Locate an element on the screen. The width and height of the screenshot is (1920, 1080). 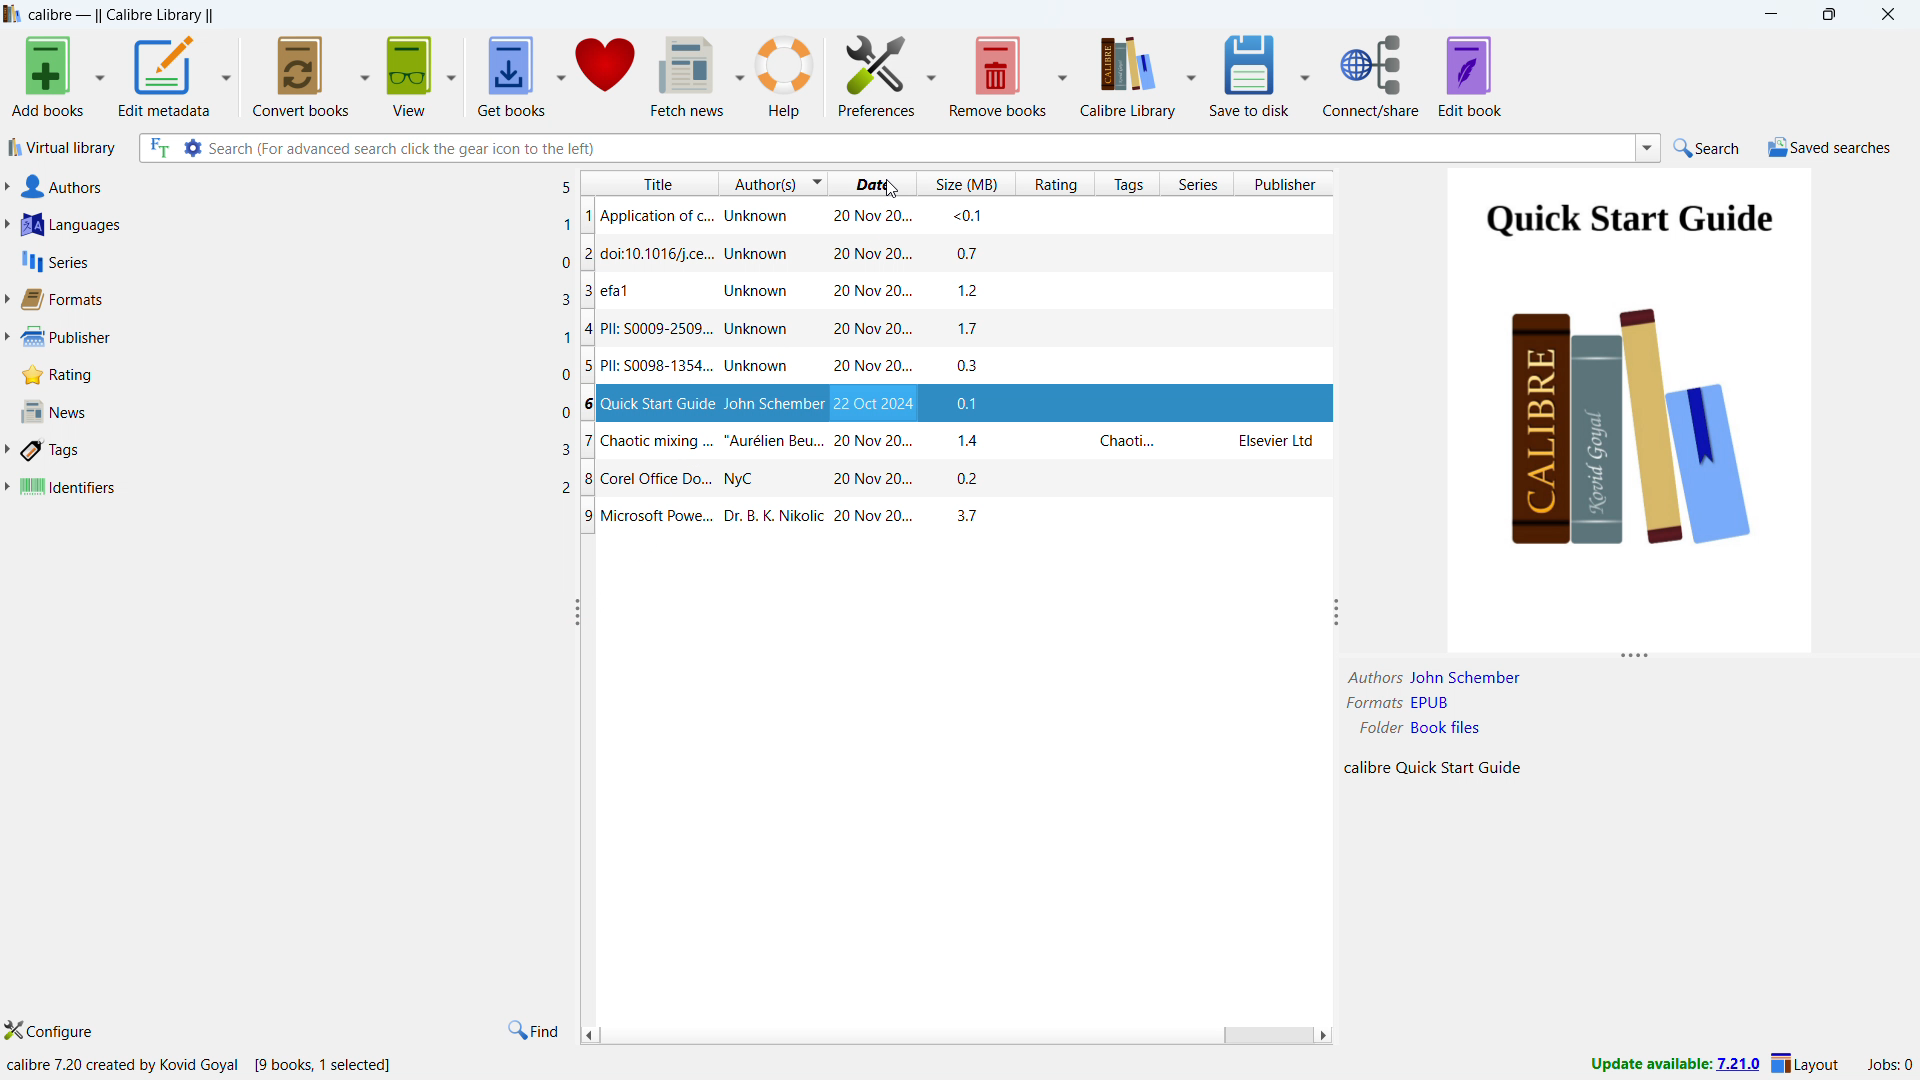
help is located at coordinates (786, 75).